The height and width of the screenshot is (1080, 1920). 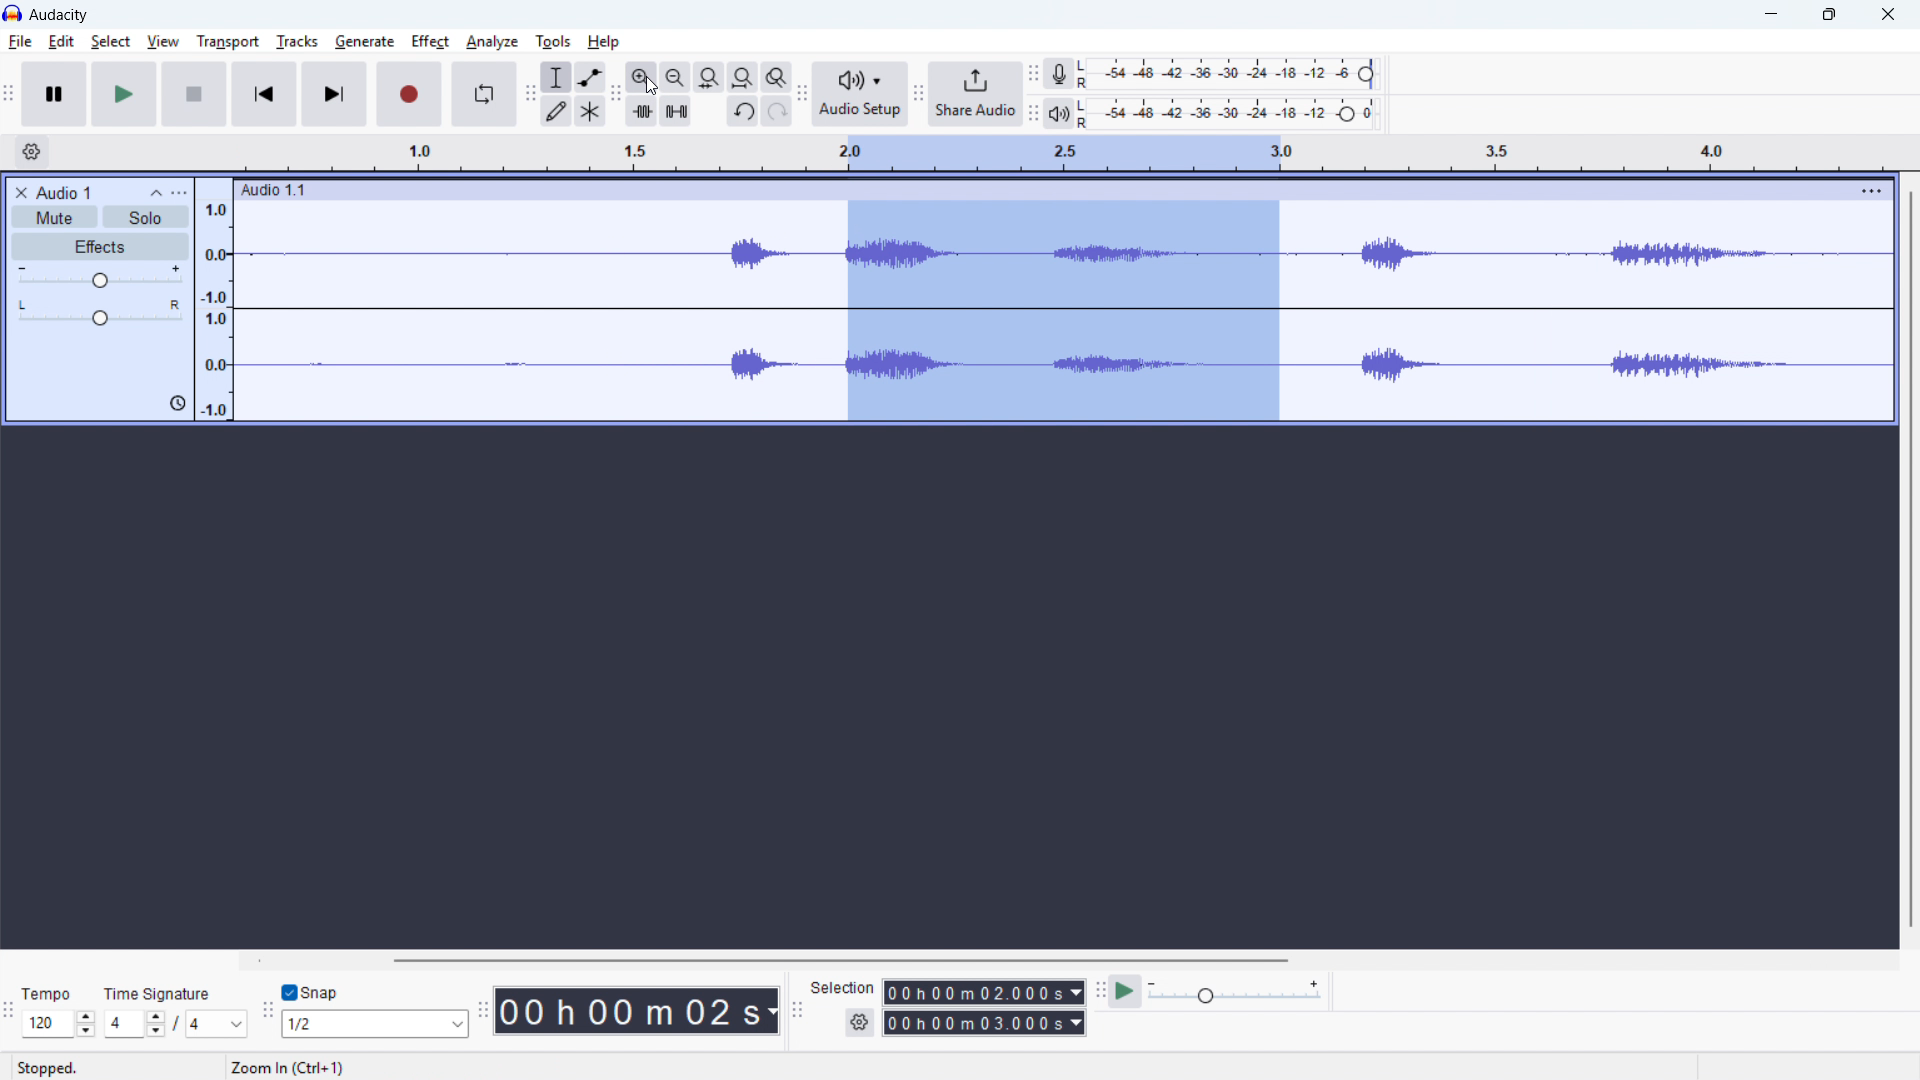 What do you see at coordinates (1126, 991) in the screenshot?
I see `Play at speed ` at bounding box center [1126, 991].